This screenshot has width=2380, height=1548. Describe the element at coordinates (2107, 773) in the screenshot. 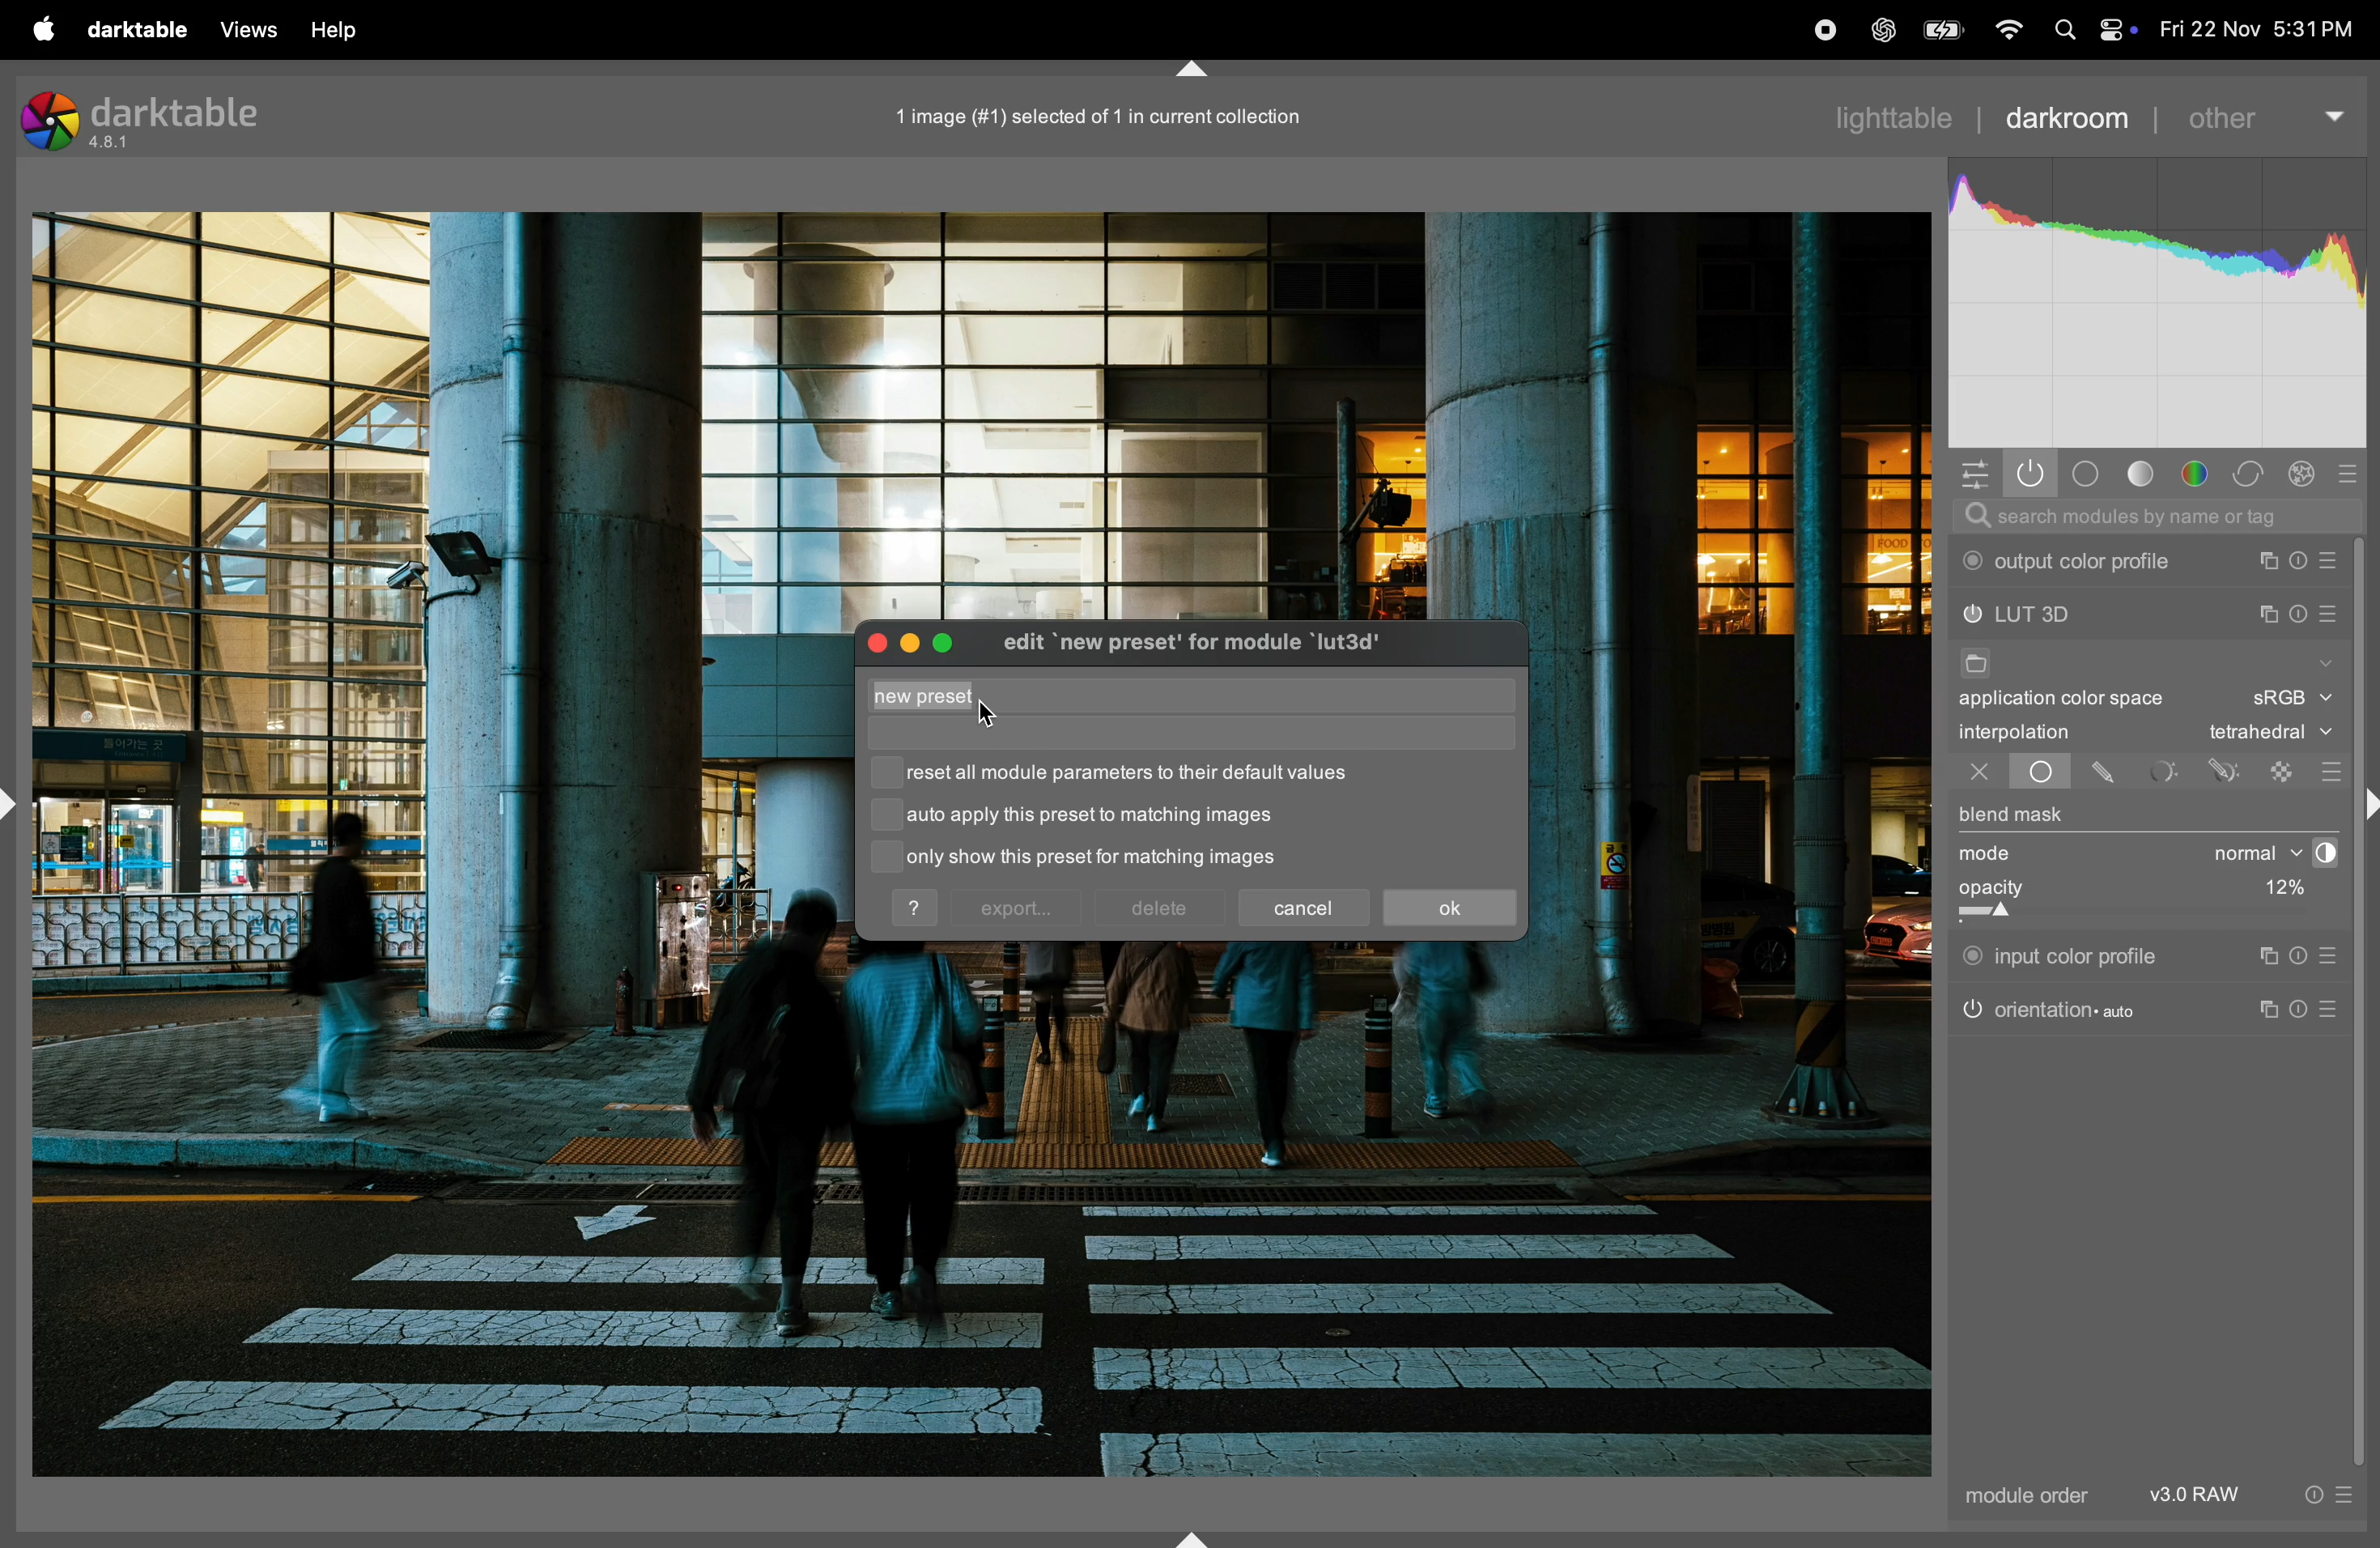

I see `drawn mask` at that location.